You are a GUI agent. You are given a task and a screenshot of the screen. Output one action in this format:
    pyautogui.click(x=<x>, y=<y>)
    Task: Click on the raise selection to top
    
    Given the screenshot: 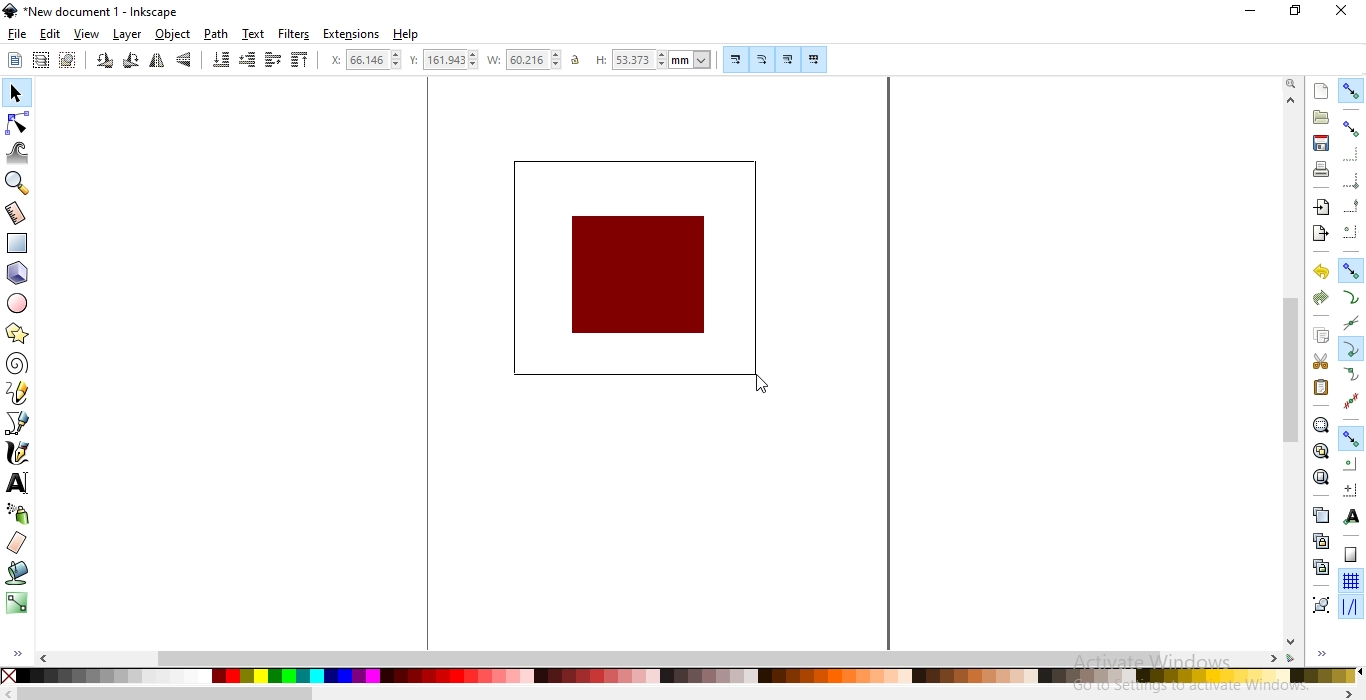 What is the action you would take?
    pyautogui.click(x=297, y=61)
    